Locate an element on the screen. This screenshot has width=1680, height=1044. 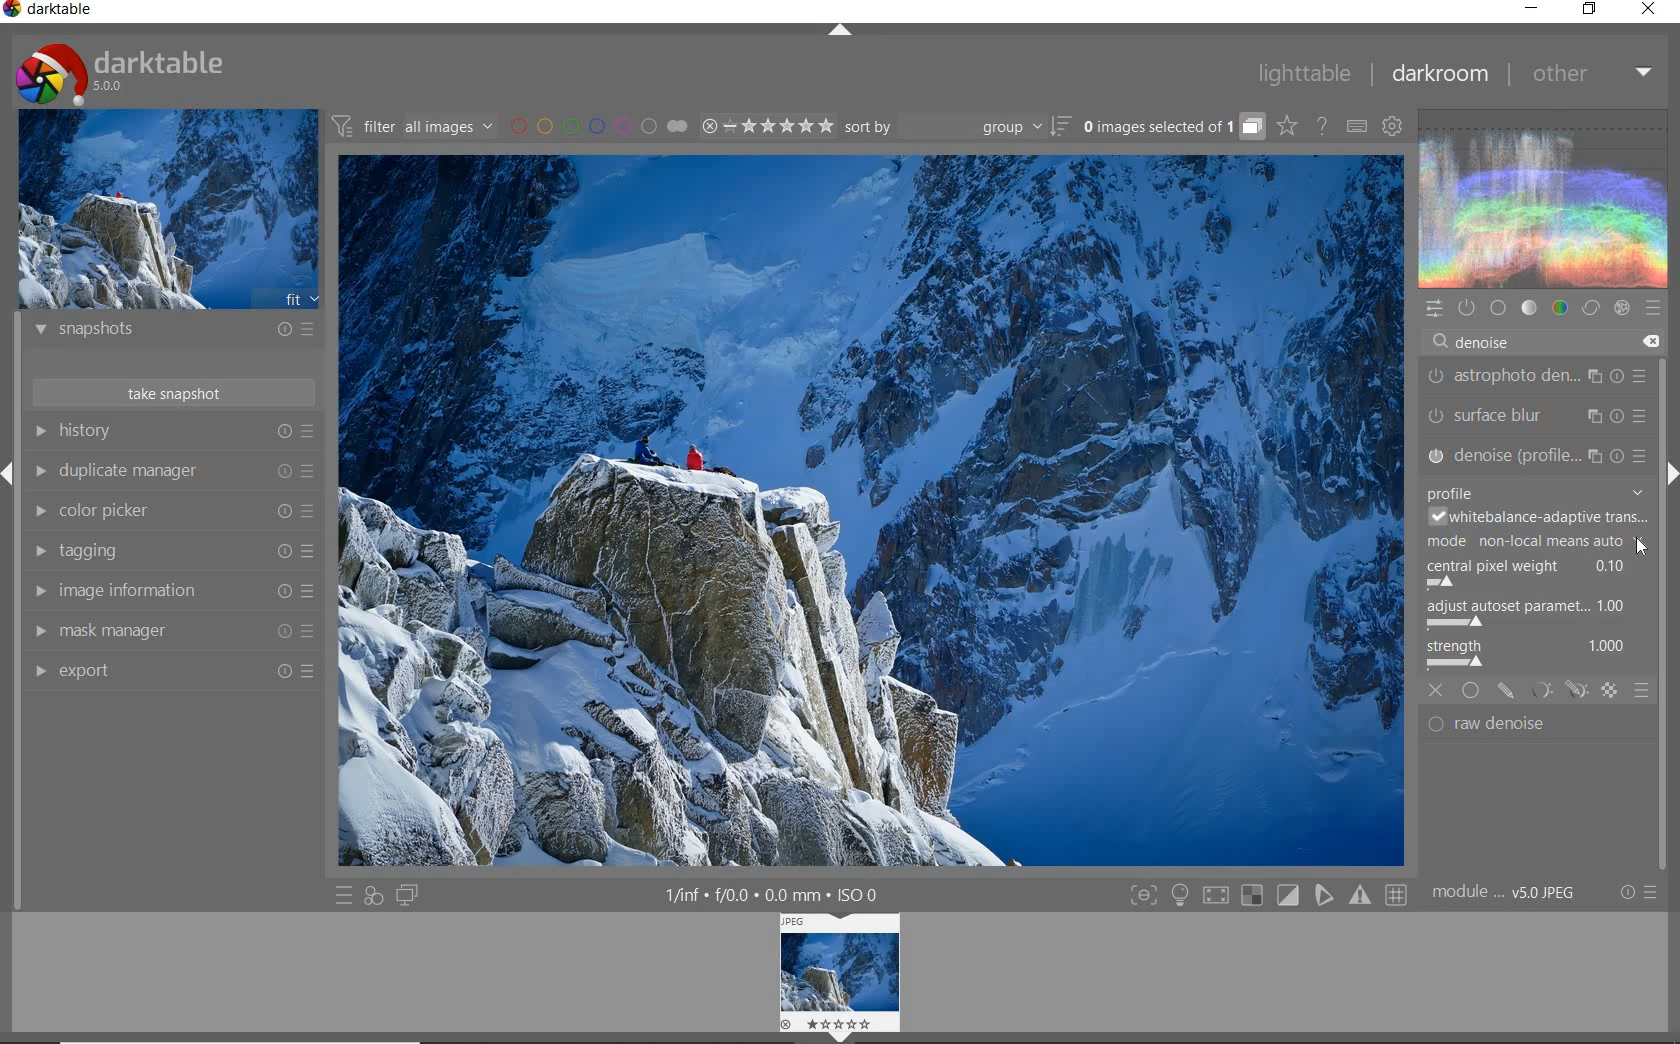
quick access panel is located at coordinates (1432, 309).